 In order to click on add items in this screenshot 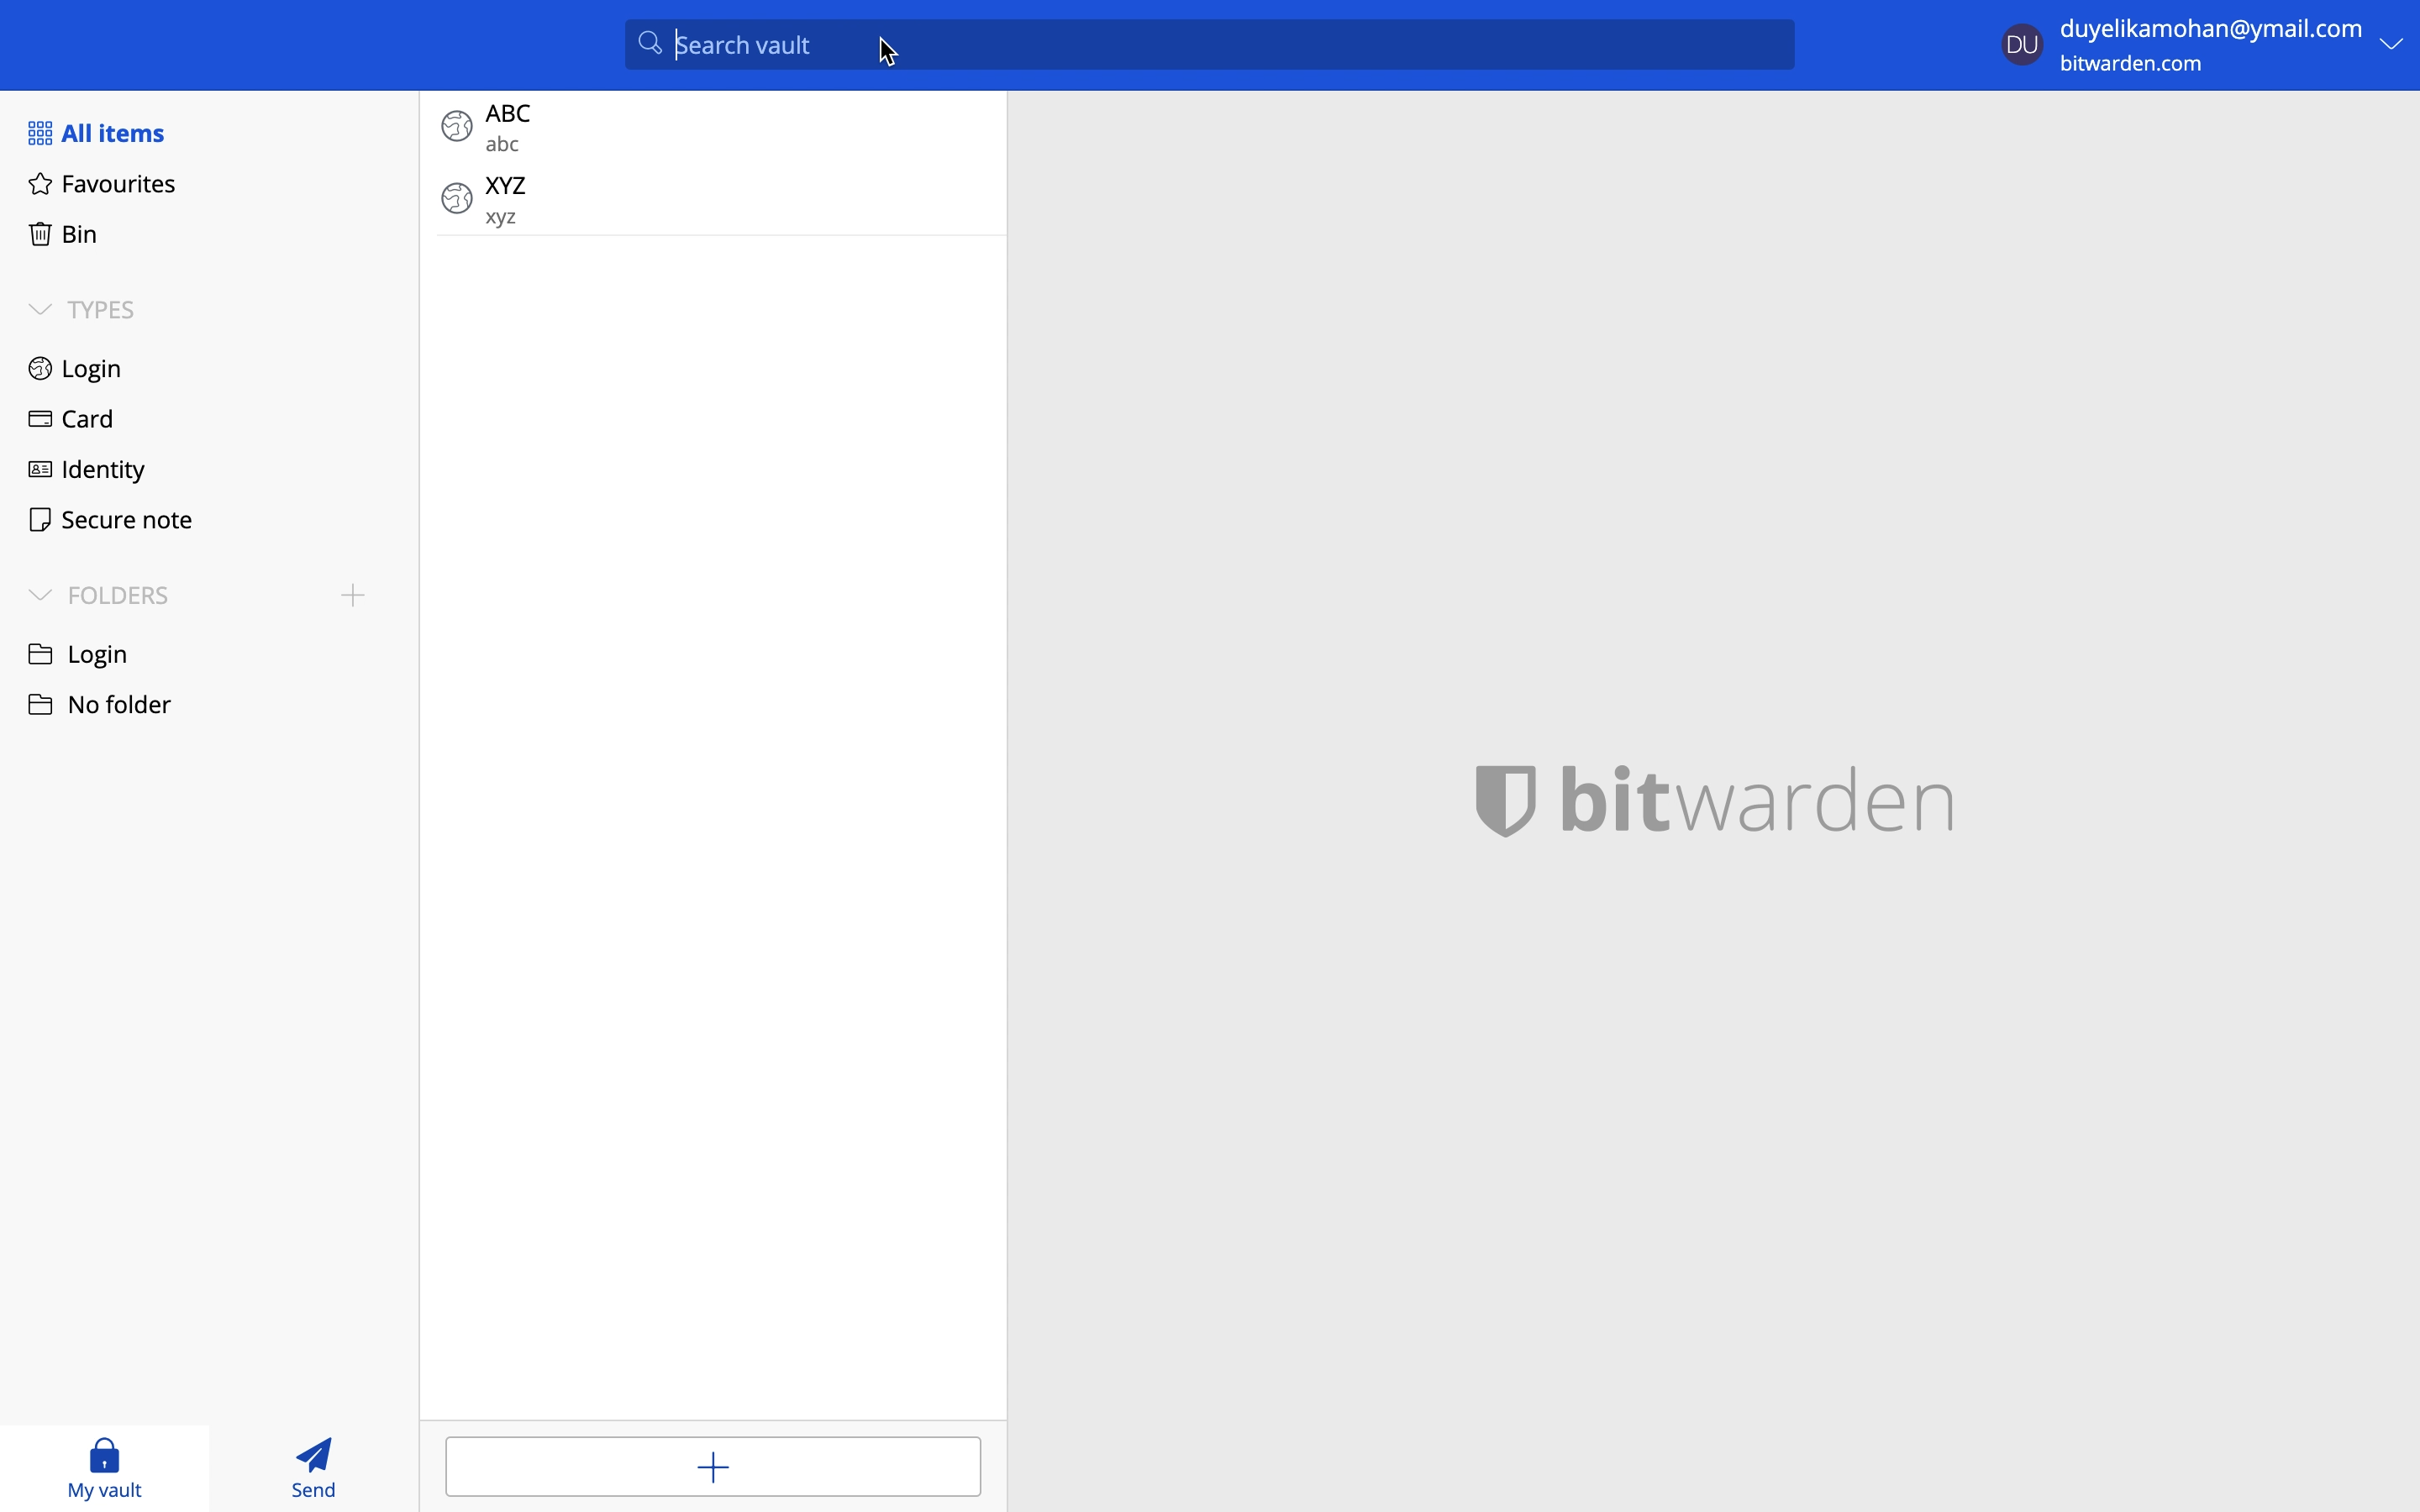, I will do `click(710, 1466)`.